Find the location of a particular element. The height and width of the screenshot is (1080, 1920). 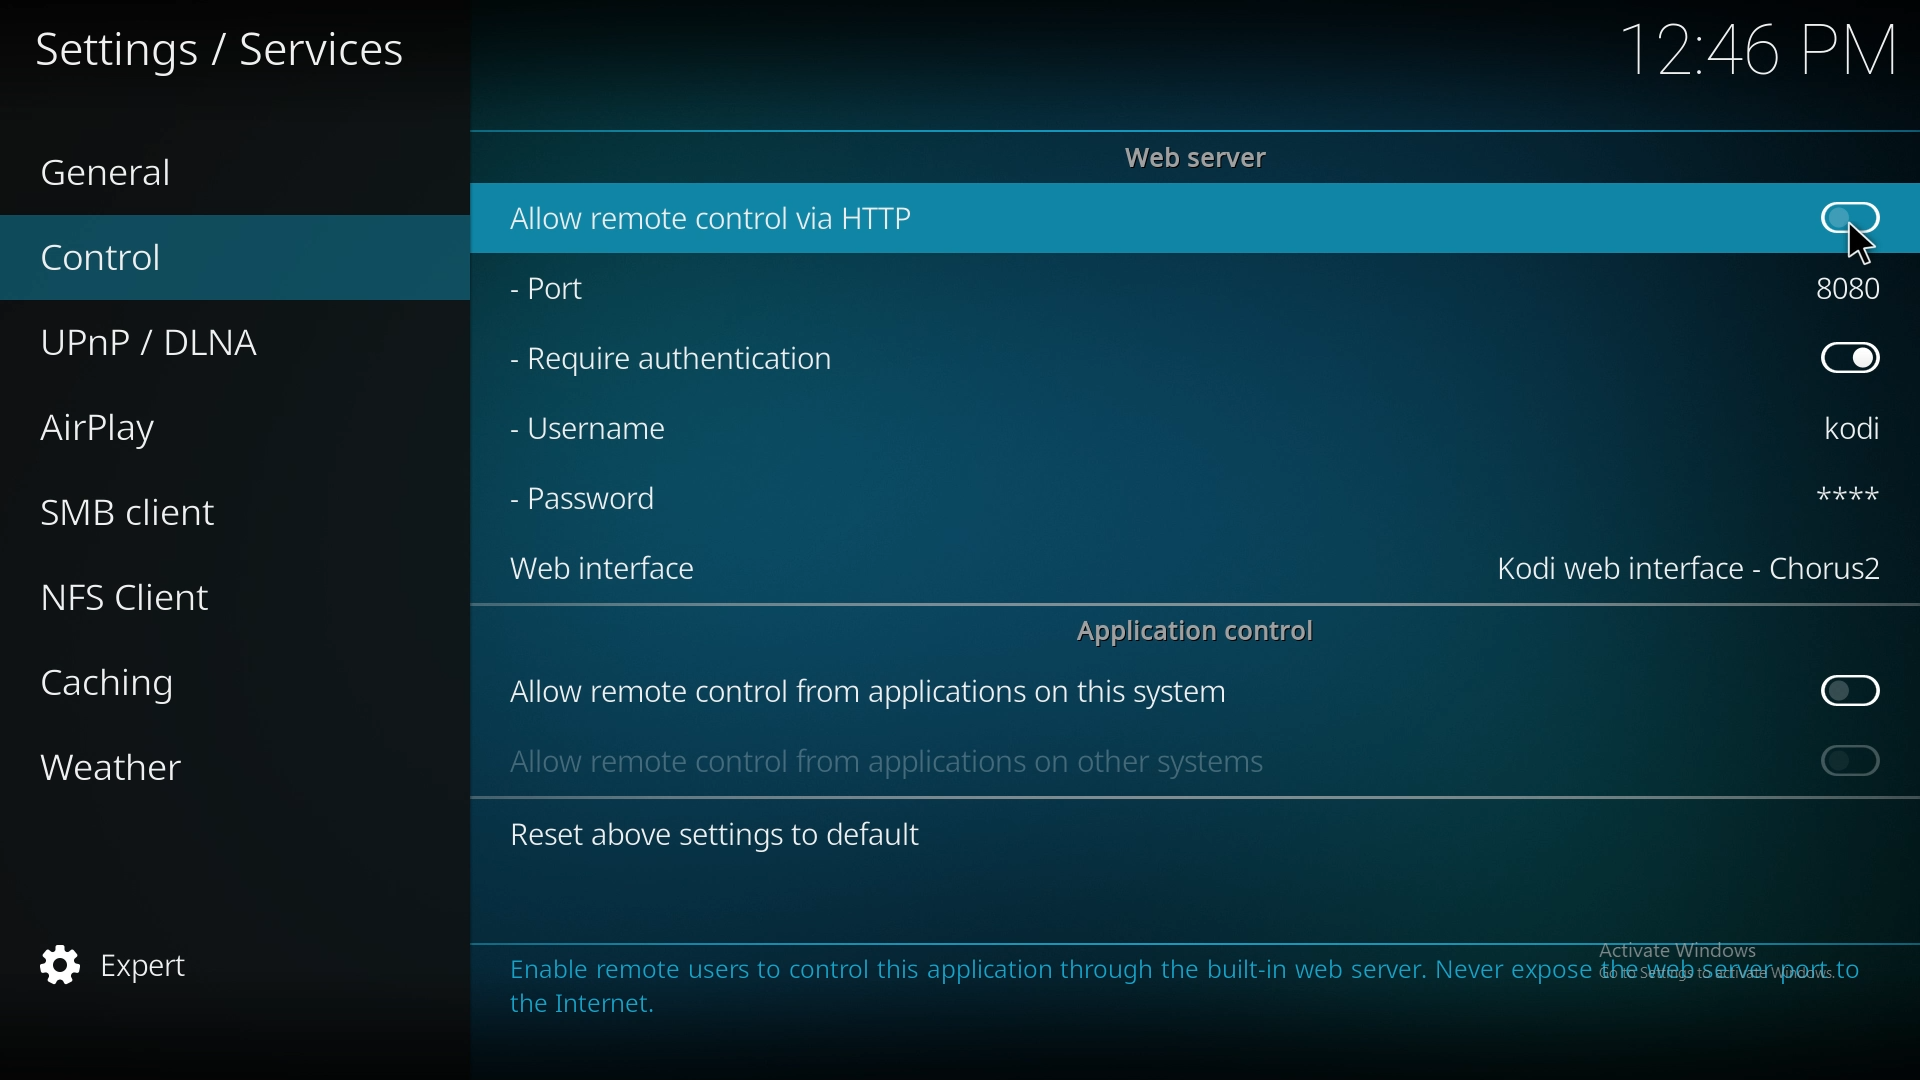

password is located at coordinates (594, 497).